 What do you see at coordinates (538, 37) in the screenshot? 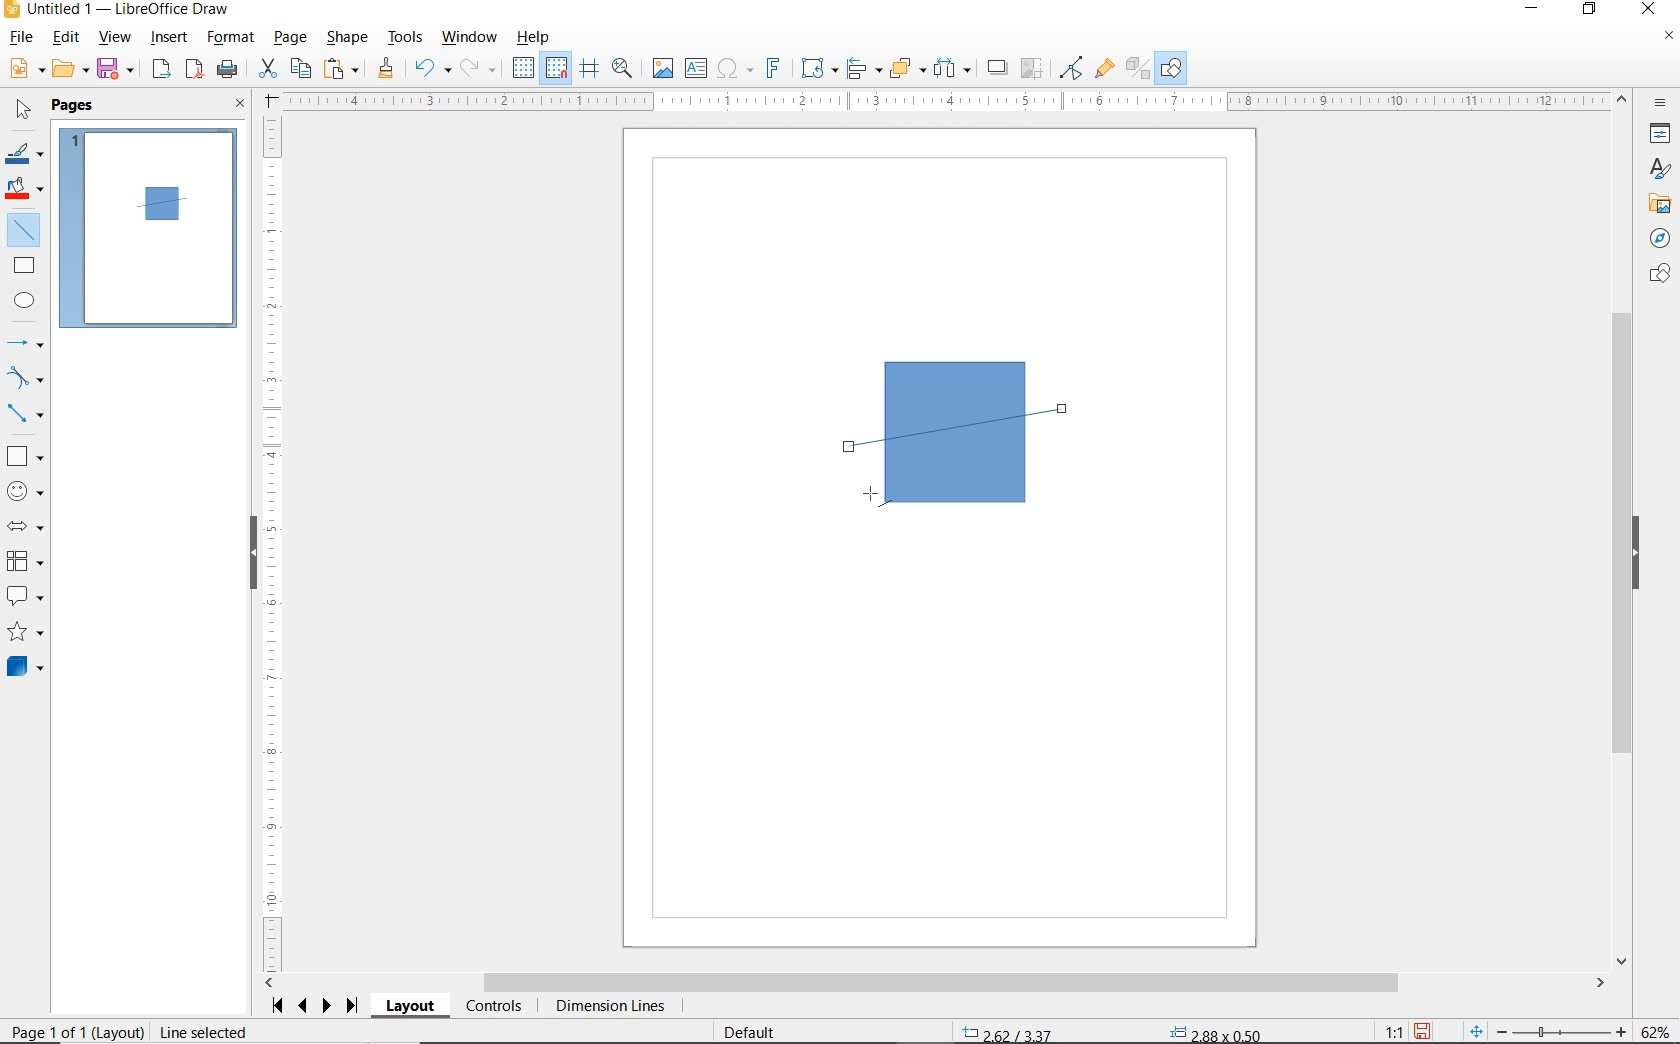
I see `HELP` at bounding box center [538, 37].